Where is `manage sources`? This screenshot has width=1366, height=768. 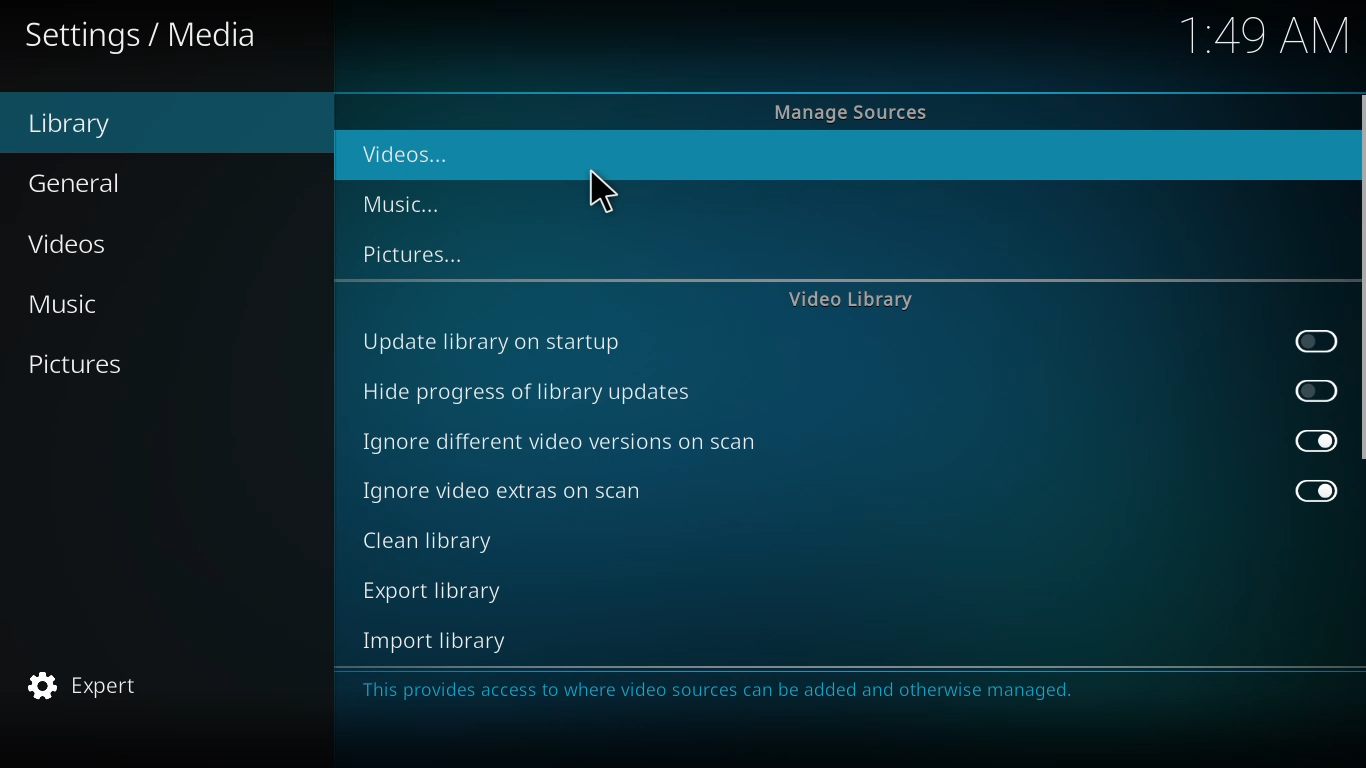 manage sources is located at coordinates (851, 111).